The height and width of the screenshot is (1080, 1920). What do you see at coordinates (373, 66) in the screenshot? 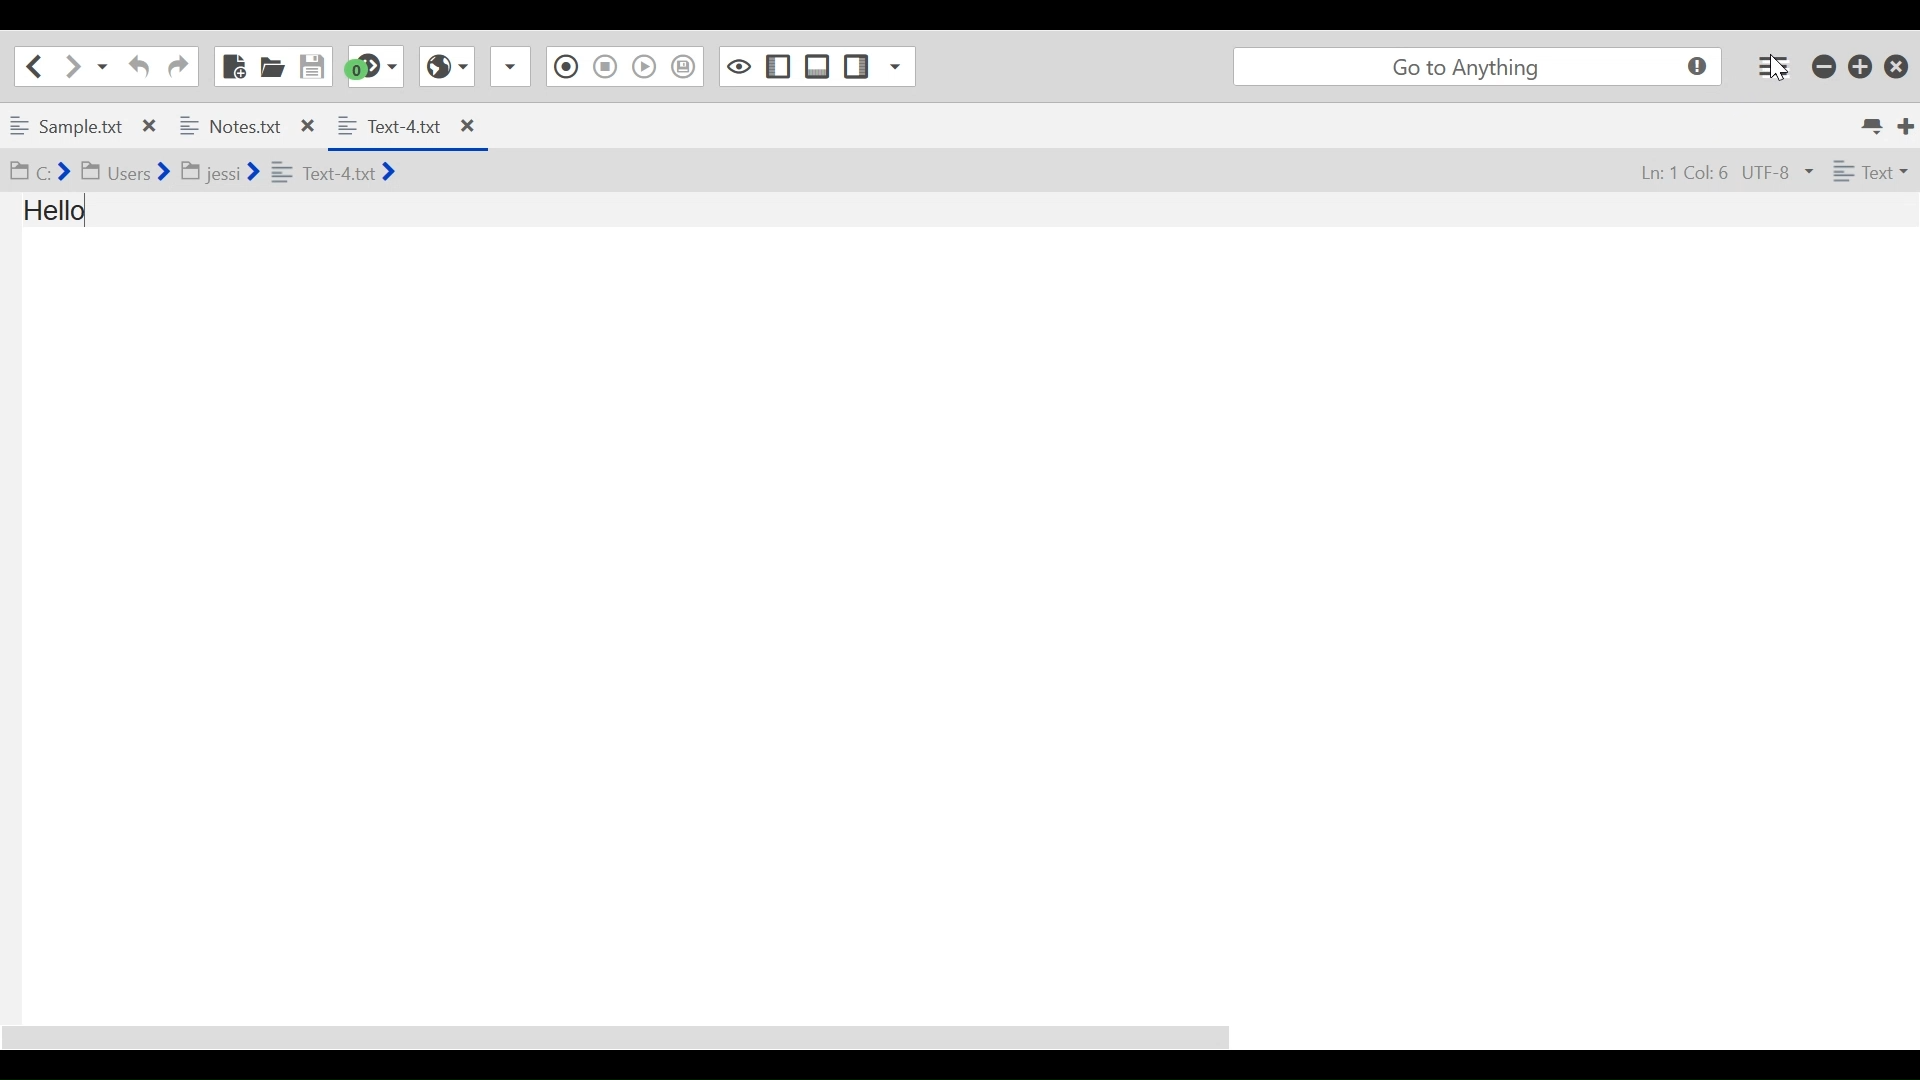
I see `Jump to the next syntax checking result` at bounding box center [373, 66].